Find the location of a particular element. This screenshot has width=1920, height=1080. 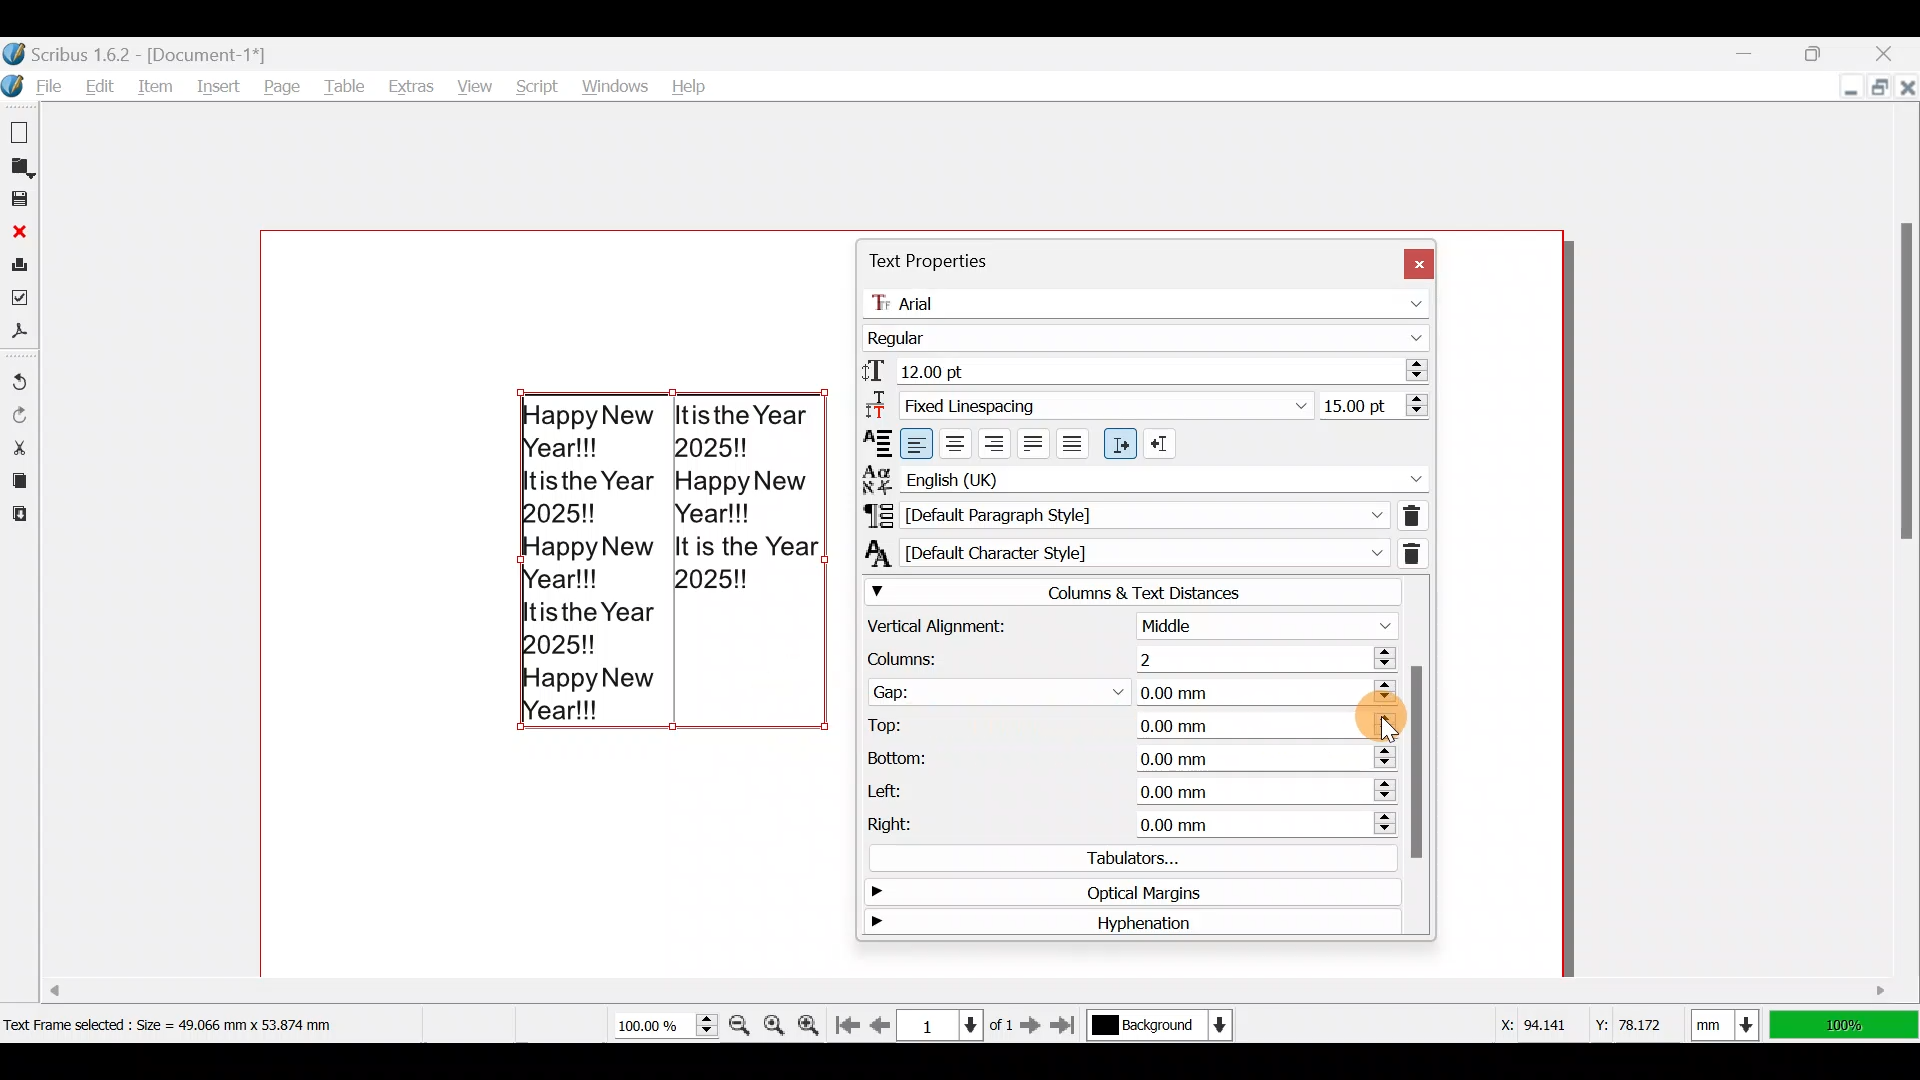

Align text left is located at coordinates (918, 442).